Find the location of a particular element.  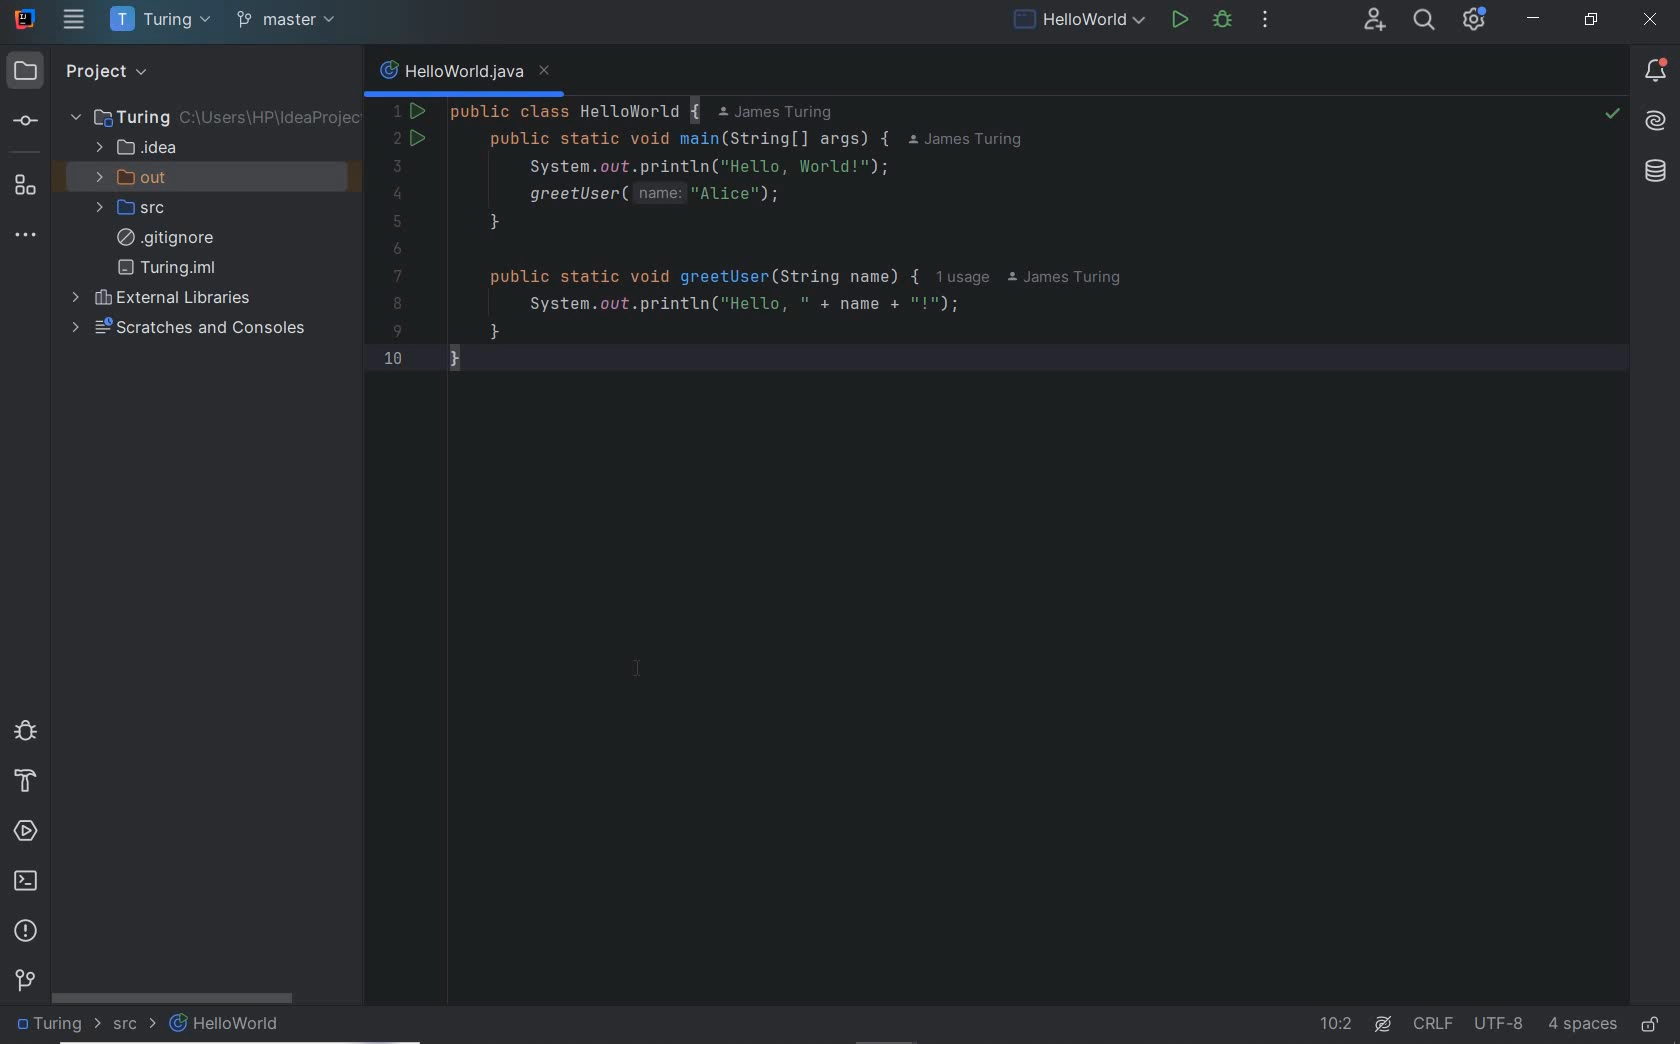

terminal is located at coordinates (28, 882).